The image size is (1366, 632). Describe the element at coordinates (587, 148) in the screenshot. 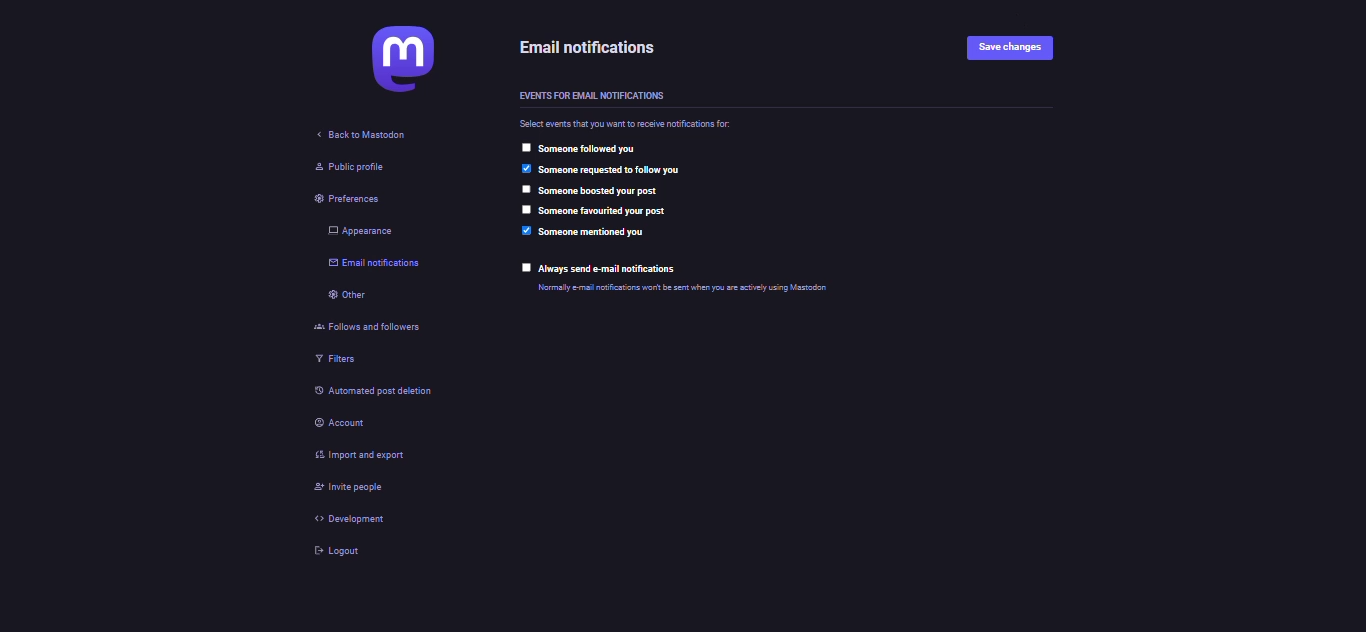

I see `someone followed you` at that location.